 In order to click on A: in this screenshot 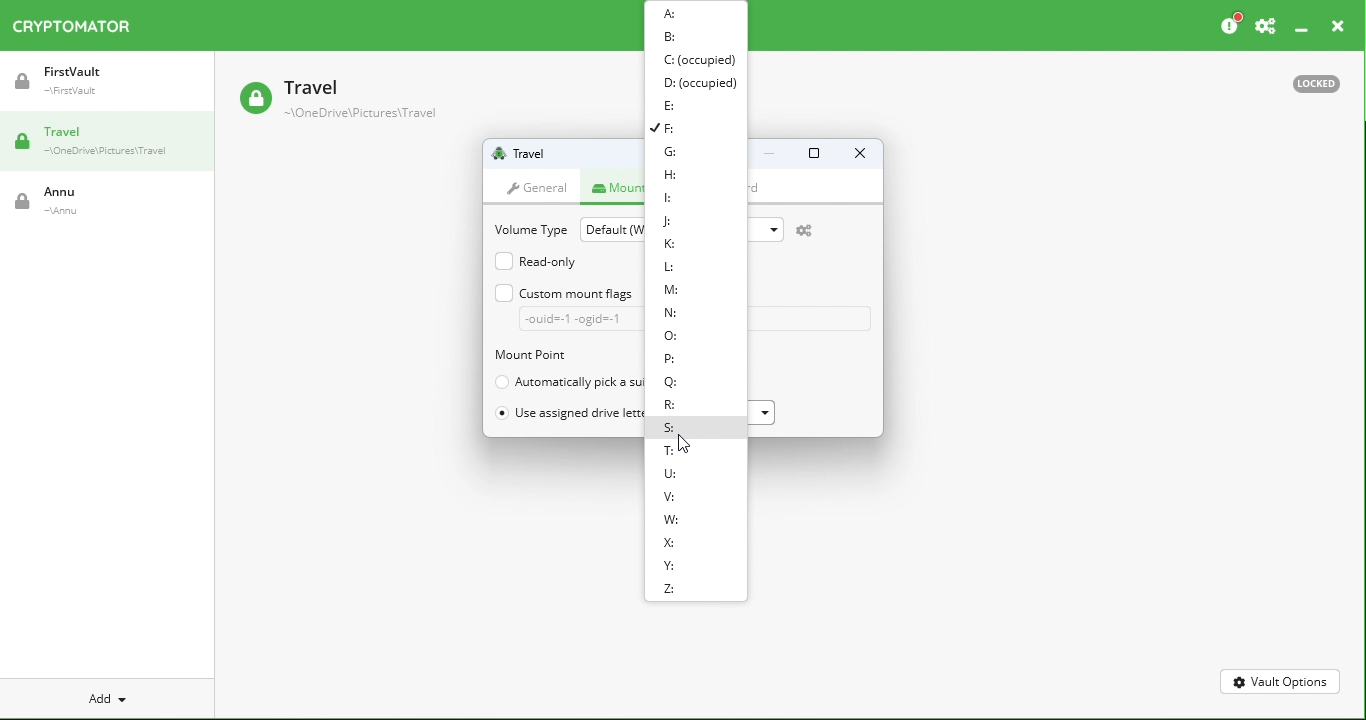, I will do `click(671, 14)`.